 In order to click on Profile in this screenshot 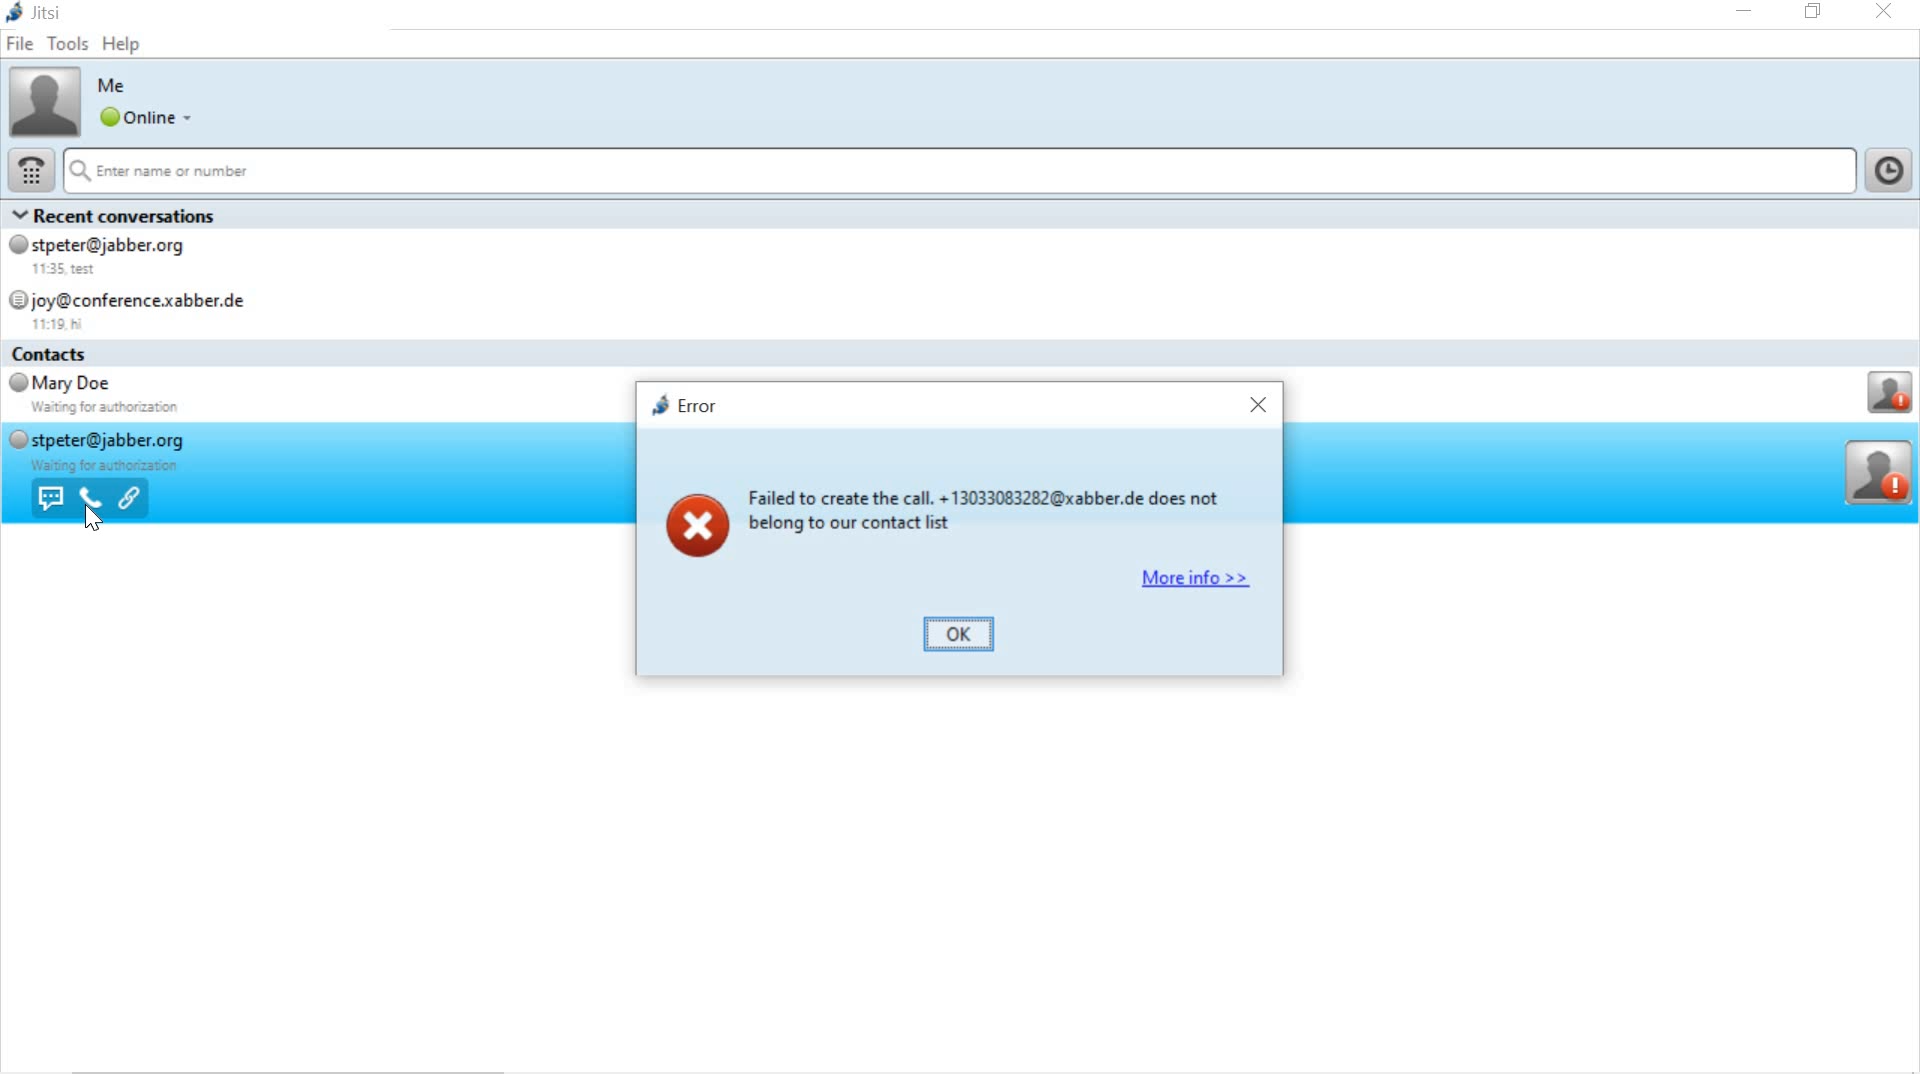, I will do `click(1888, 394)`.